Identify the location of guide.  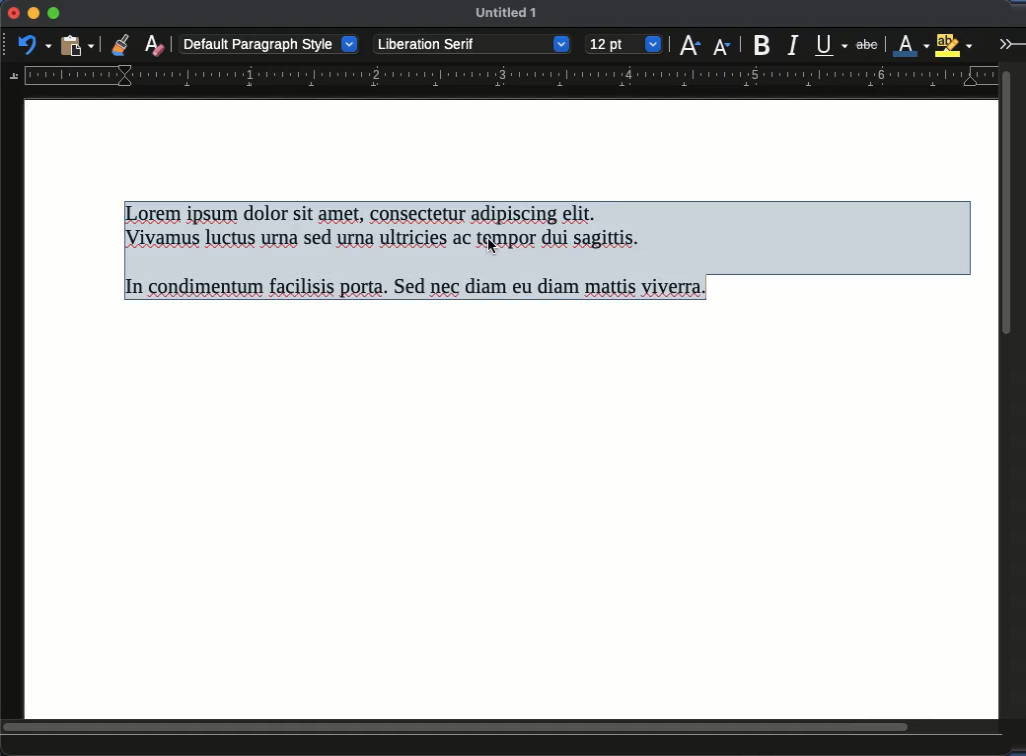
(499, 76).